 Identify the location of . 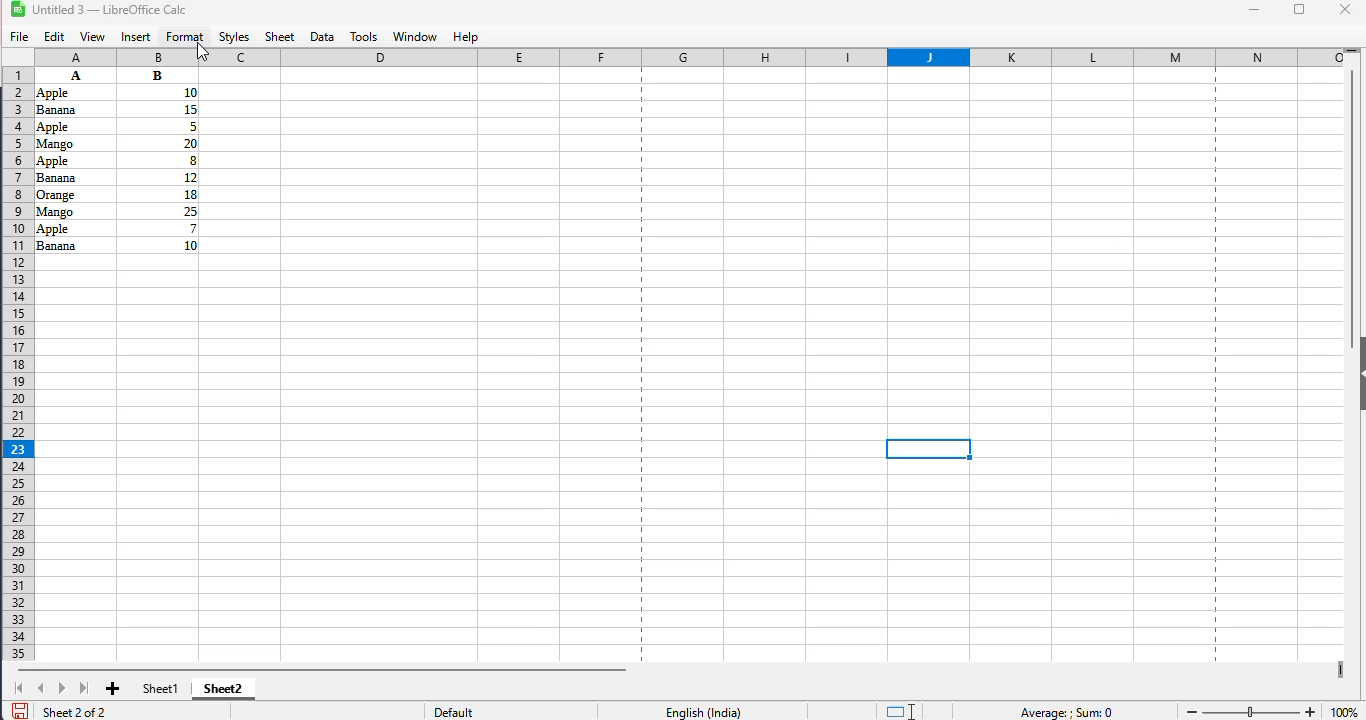
(157, 109).